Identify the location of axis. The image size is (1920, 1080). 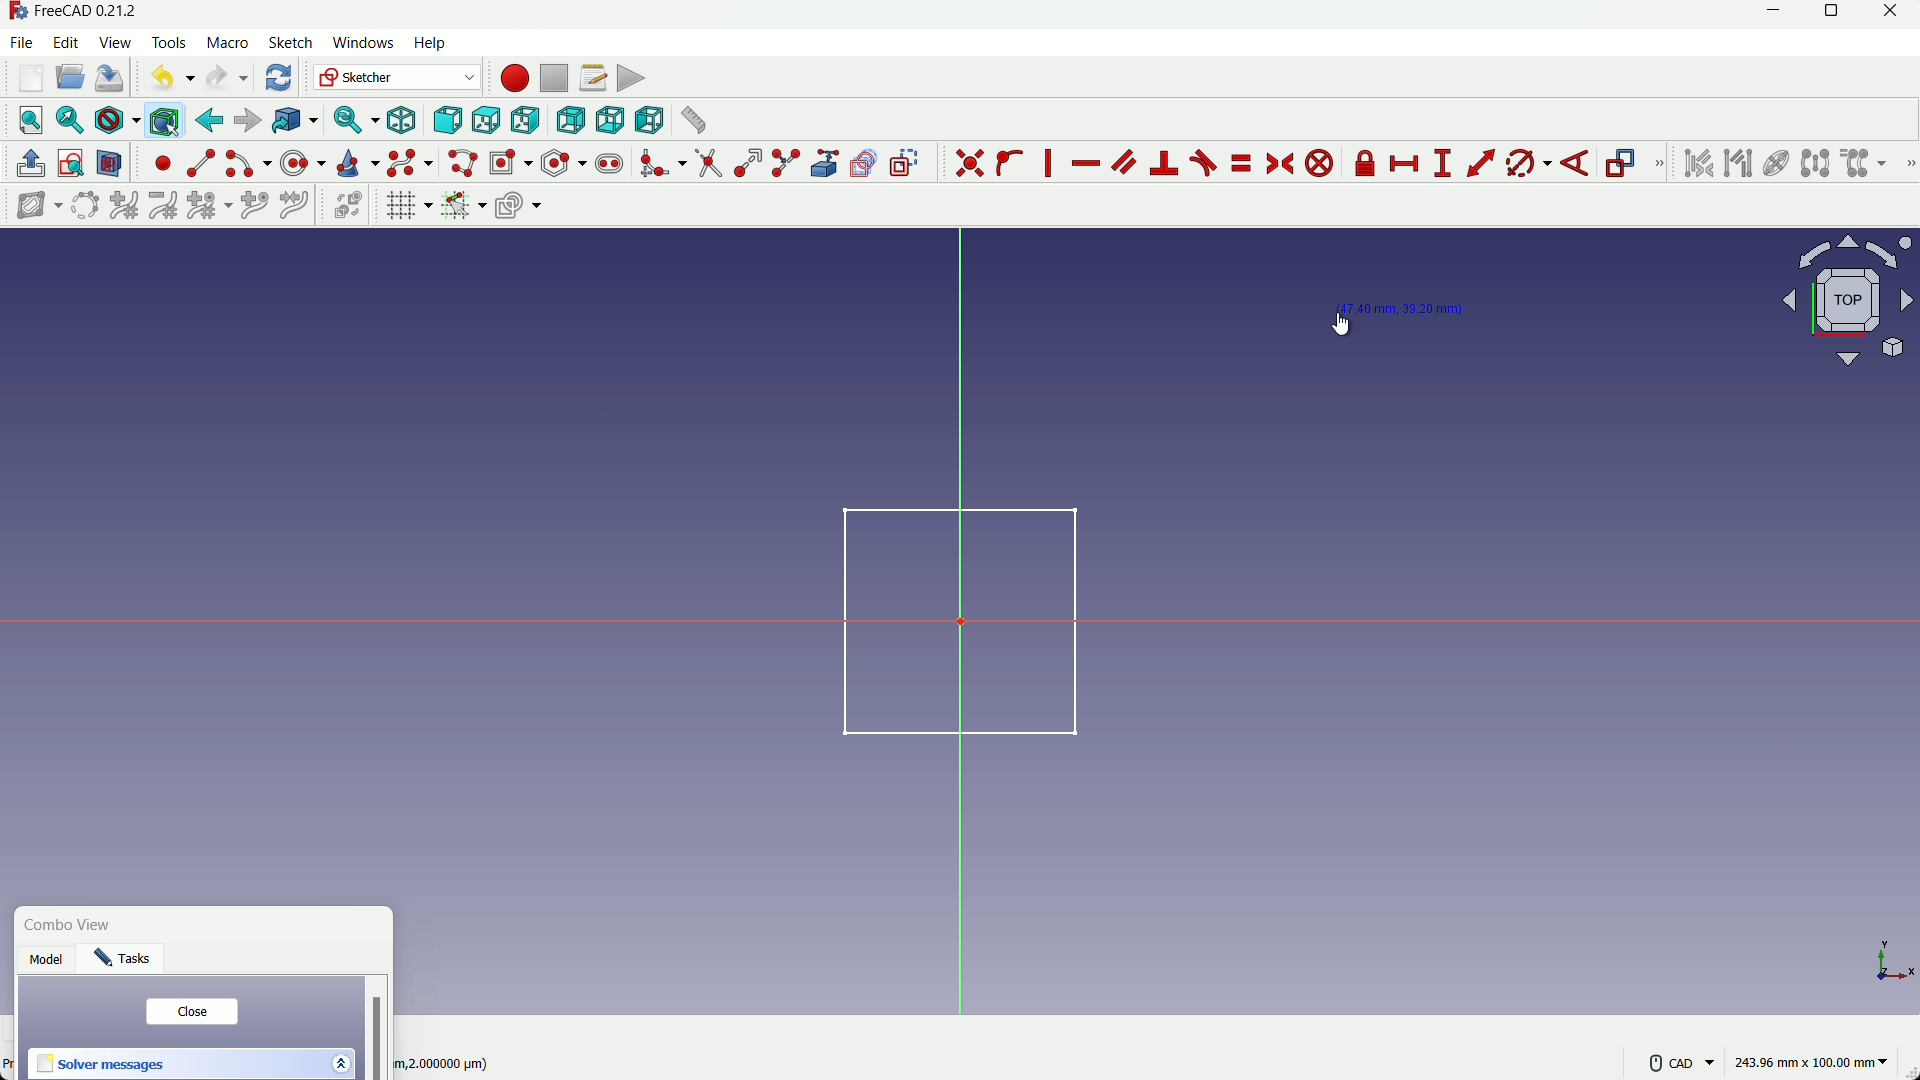
(1884, 961).